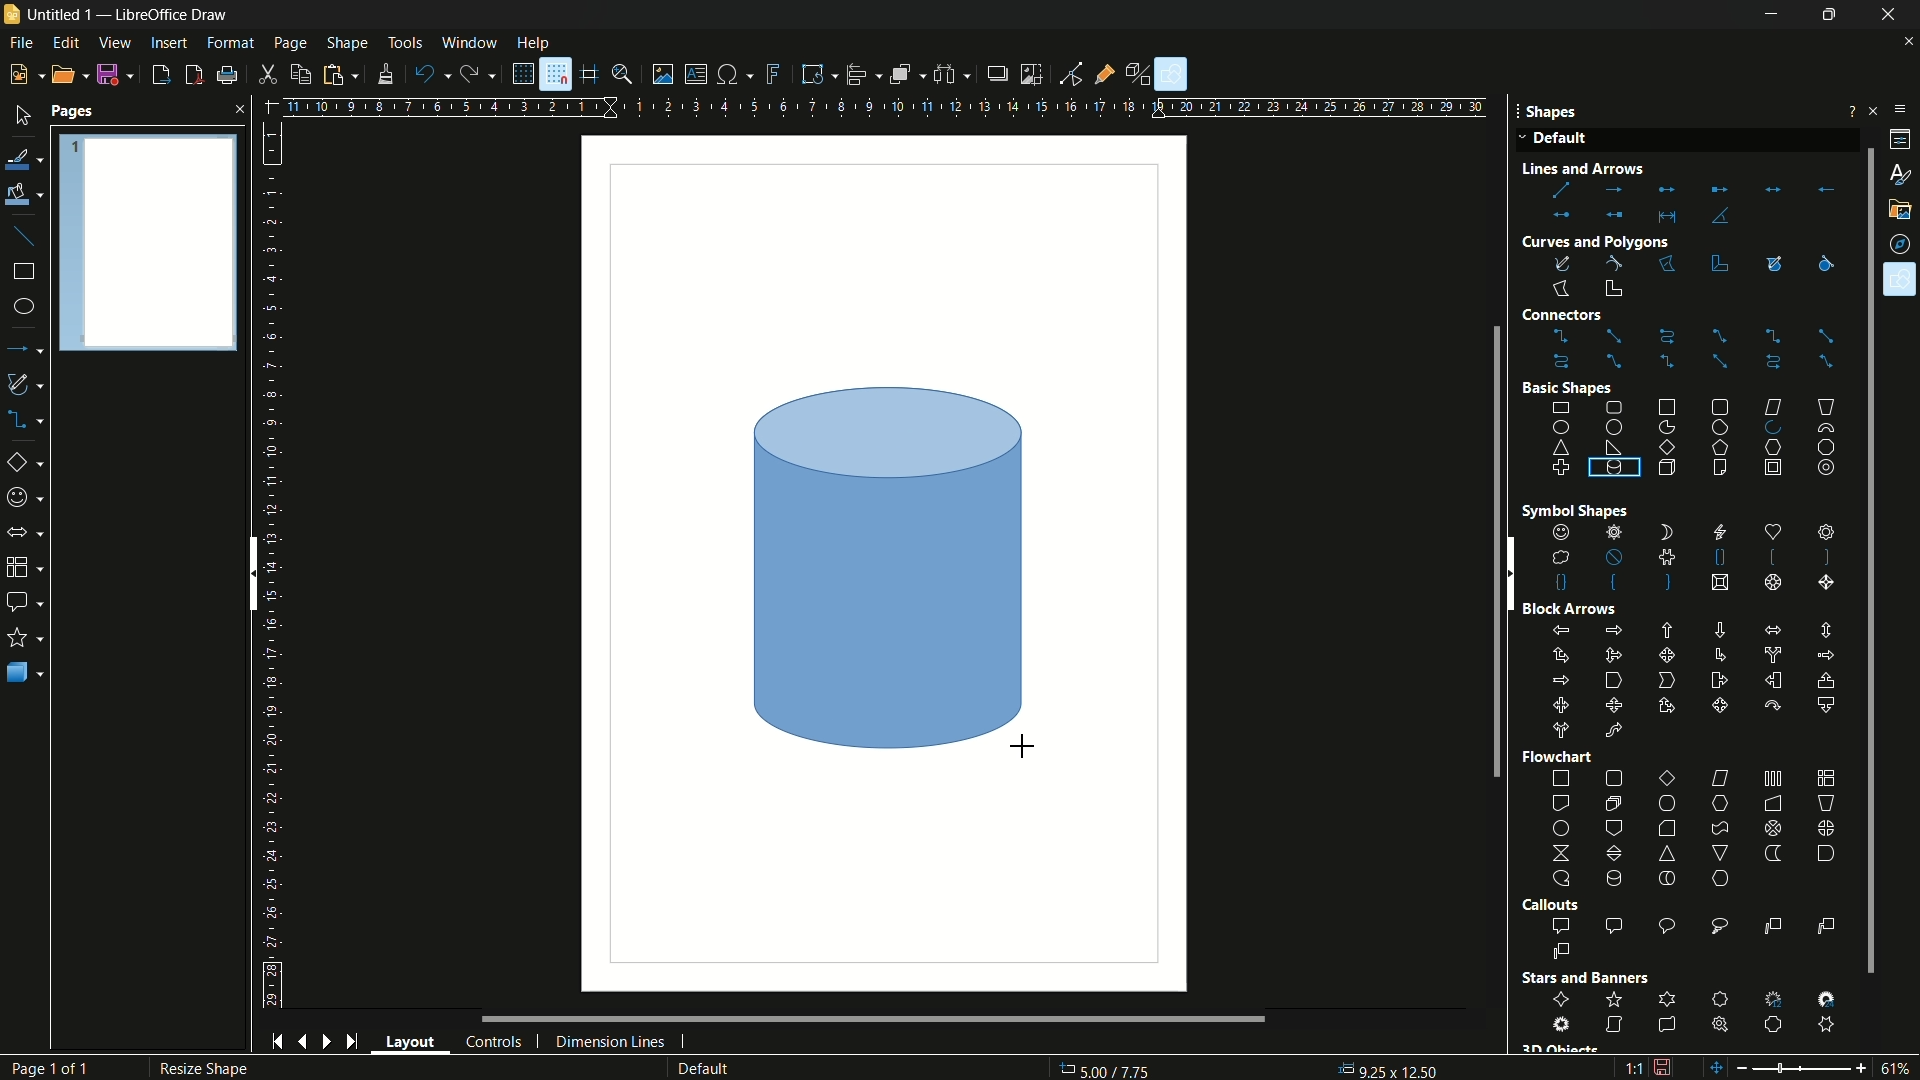 This screenshot has width=1920, height=1080. I want to click on toggle point edit mode, so click(1072, 74).